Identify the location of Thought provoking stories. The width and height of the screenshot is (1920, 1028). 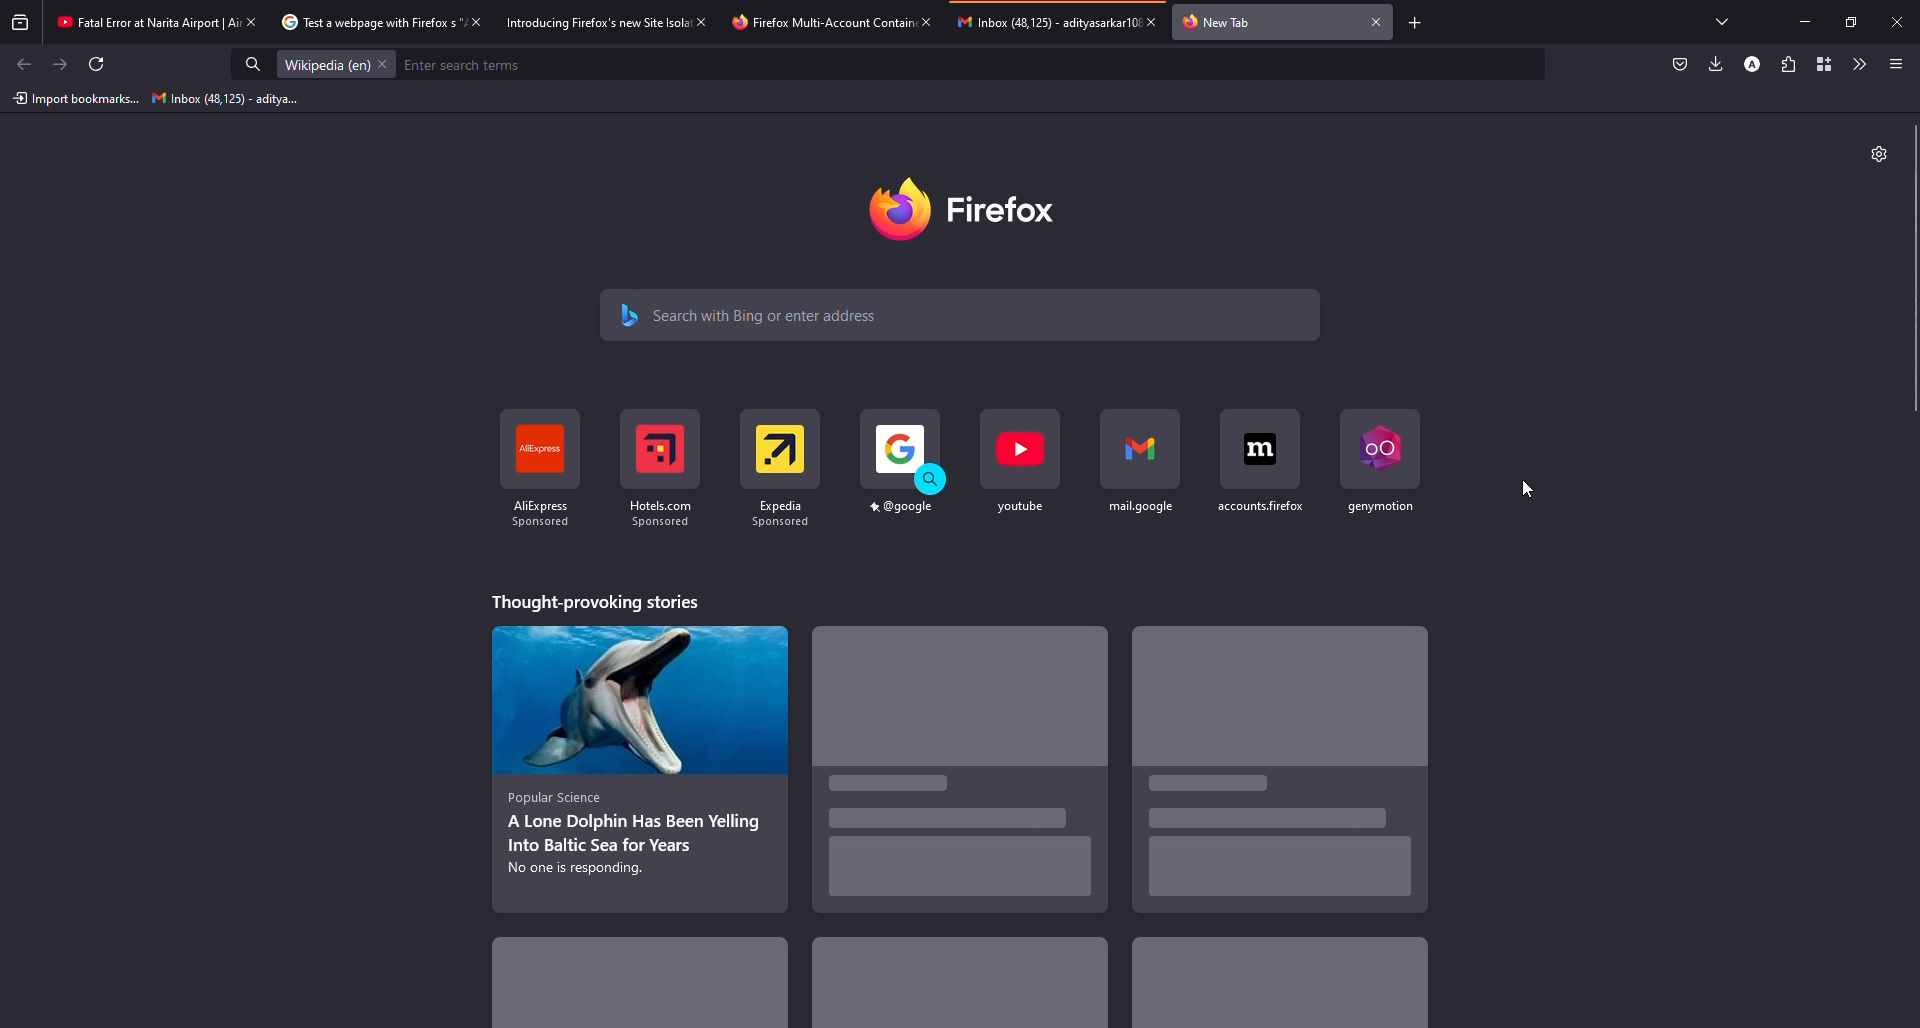
(596, 601).